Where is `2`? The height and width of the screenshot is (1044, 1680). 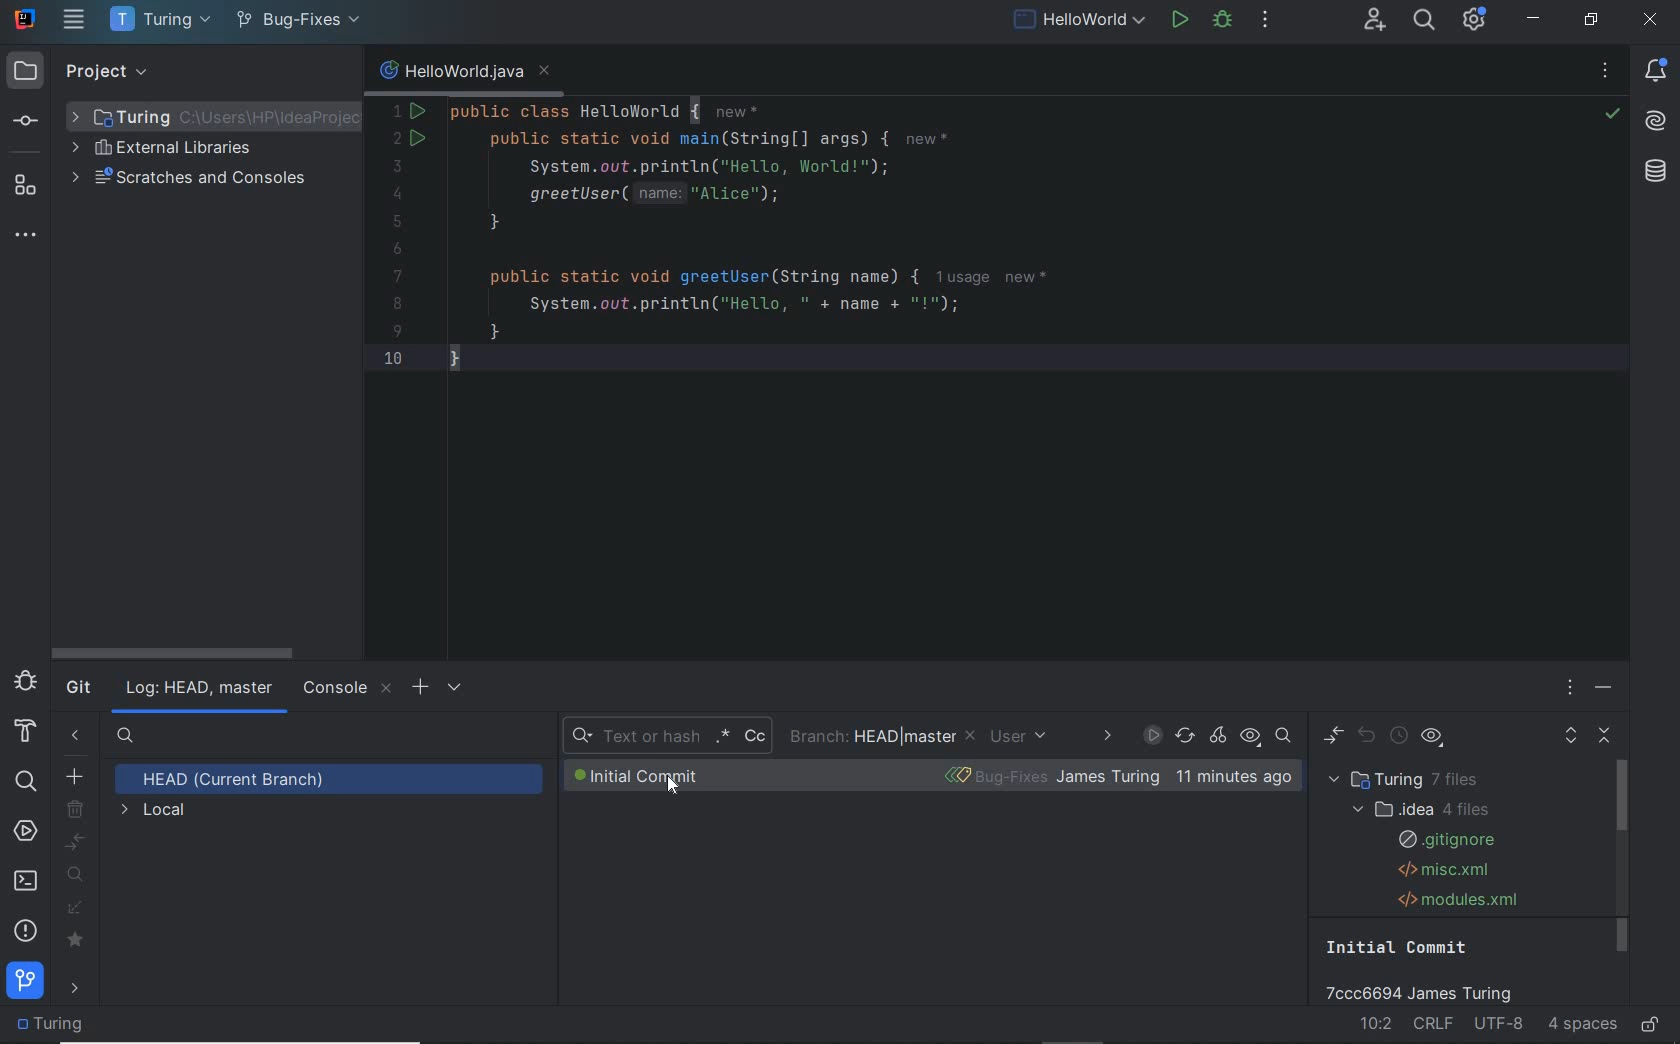
2 is located at coordinates (398, 140).